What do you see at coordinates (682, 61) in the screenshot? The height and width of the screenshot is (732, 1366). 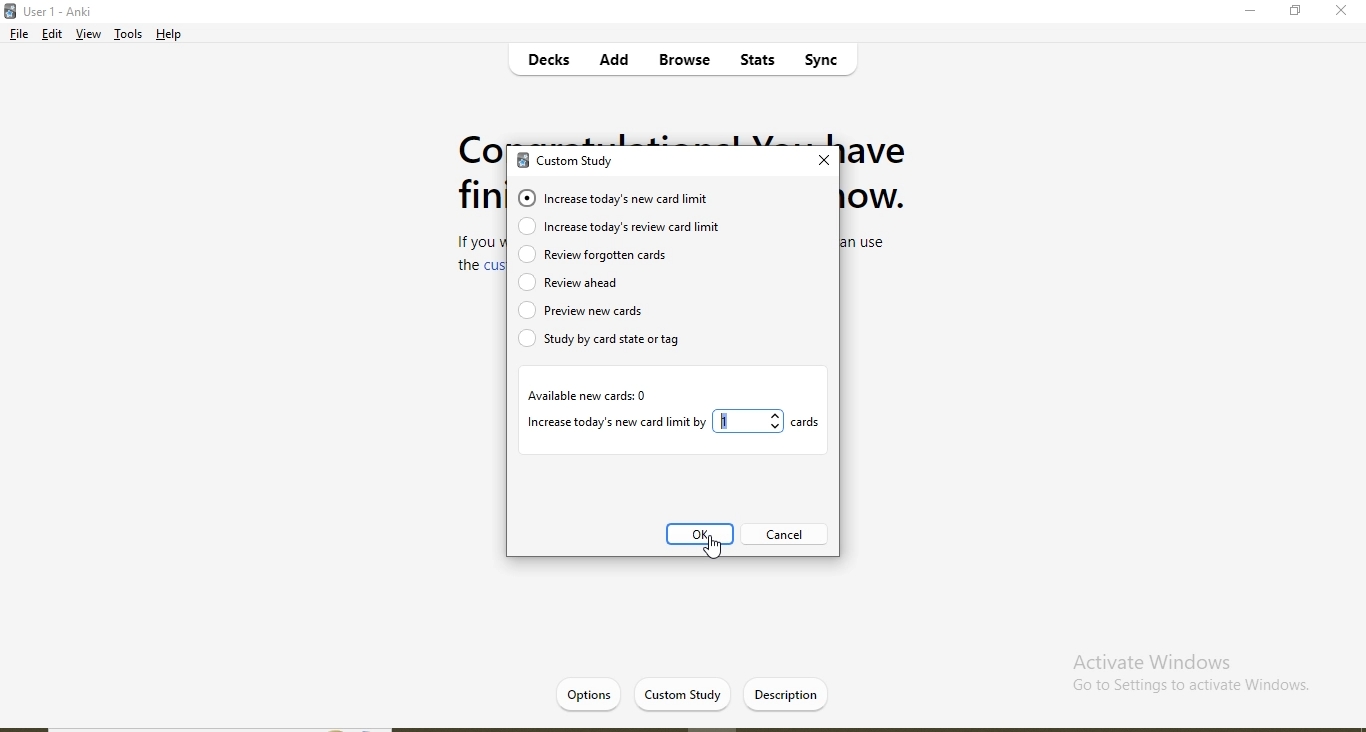 I see `browse` at bounding box center [682, 61].